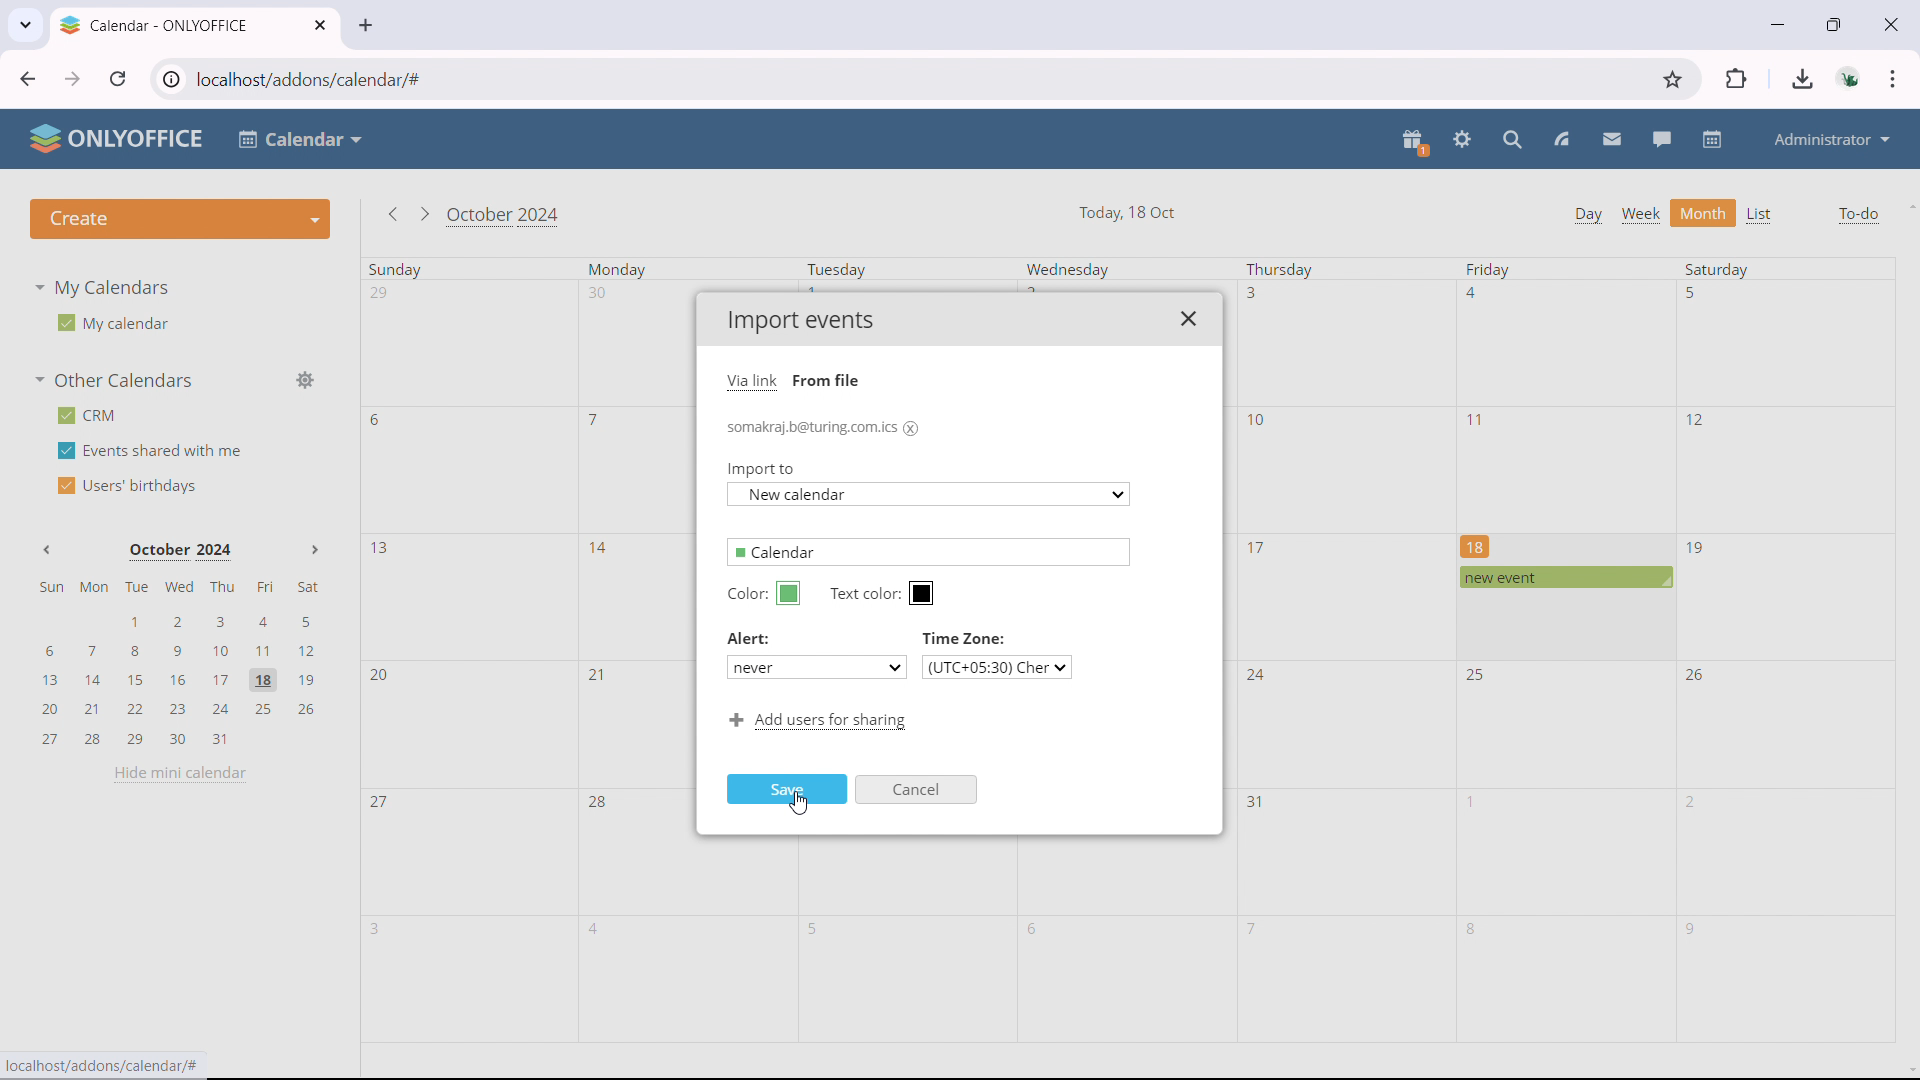  I want to click on 10, so click(1259, 420).